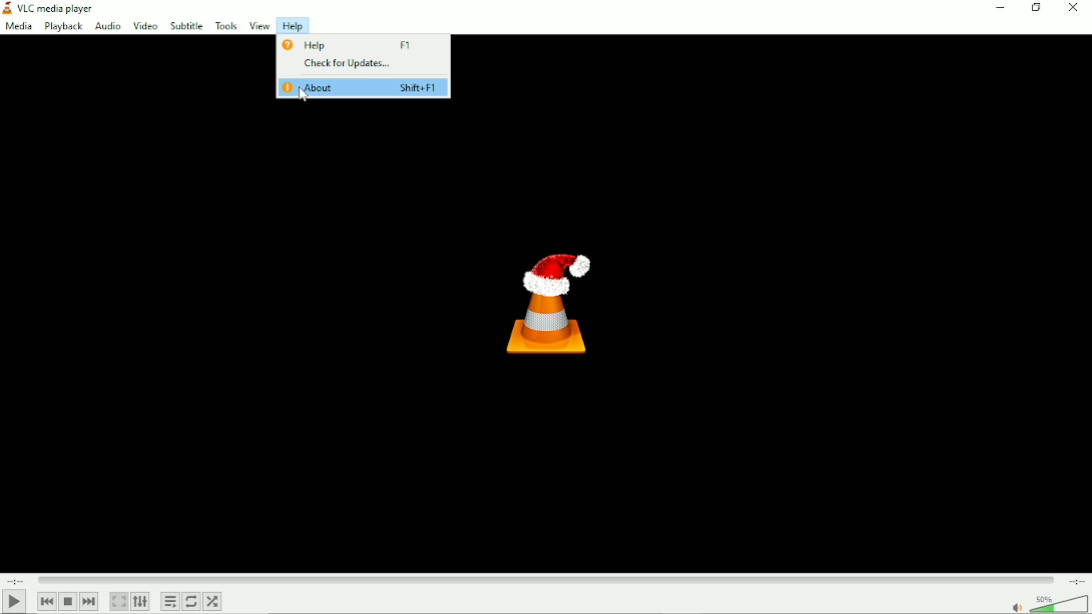 This screenshot has height=614, width=1092. What do you see at coordinates (363, 87) in the screenshot?
I see `About` at bounding box center [363, 87].